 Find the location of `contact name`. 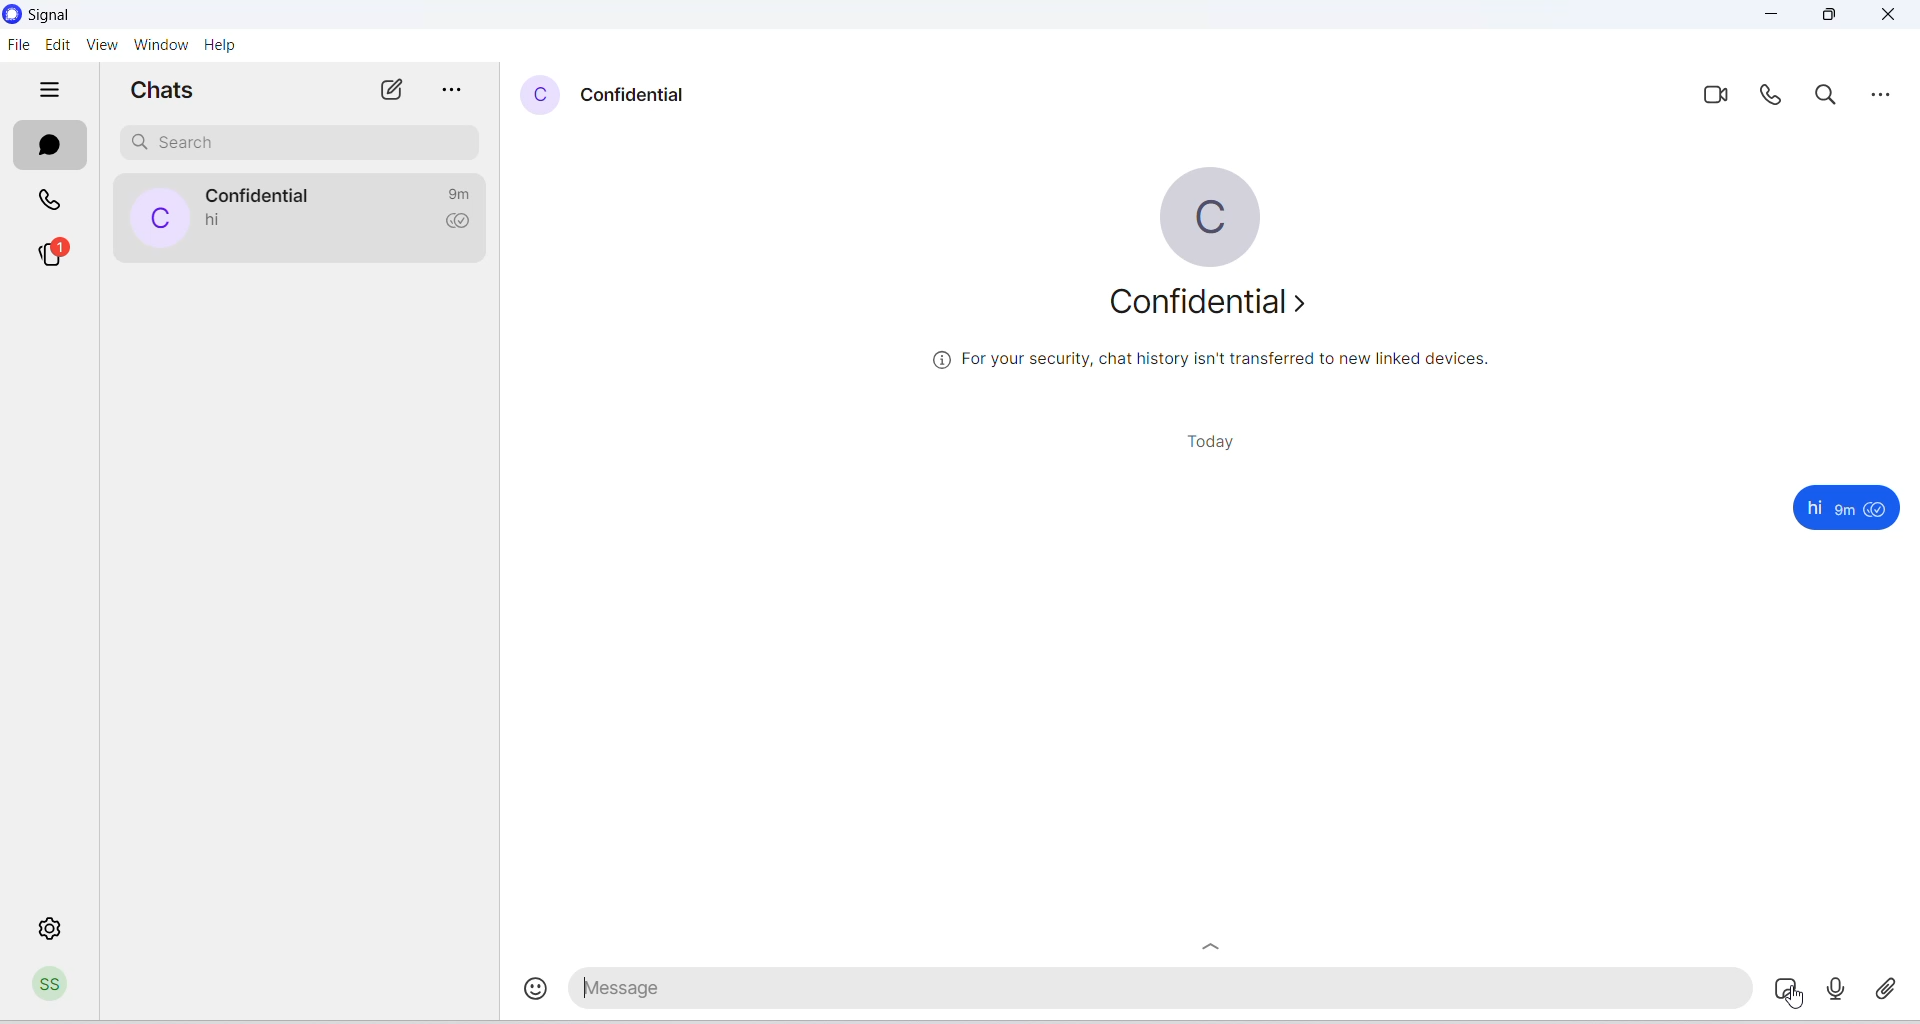

contact name is located at coordinates (640, 93).